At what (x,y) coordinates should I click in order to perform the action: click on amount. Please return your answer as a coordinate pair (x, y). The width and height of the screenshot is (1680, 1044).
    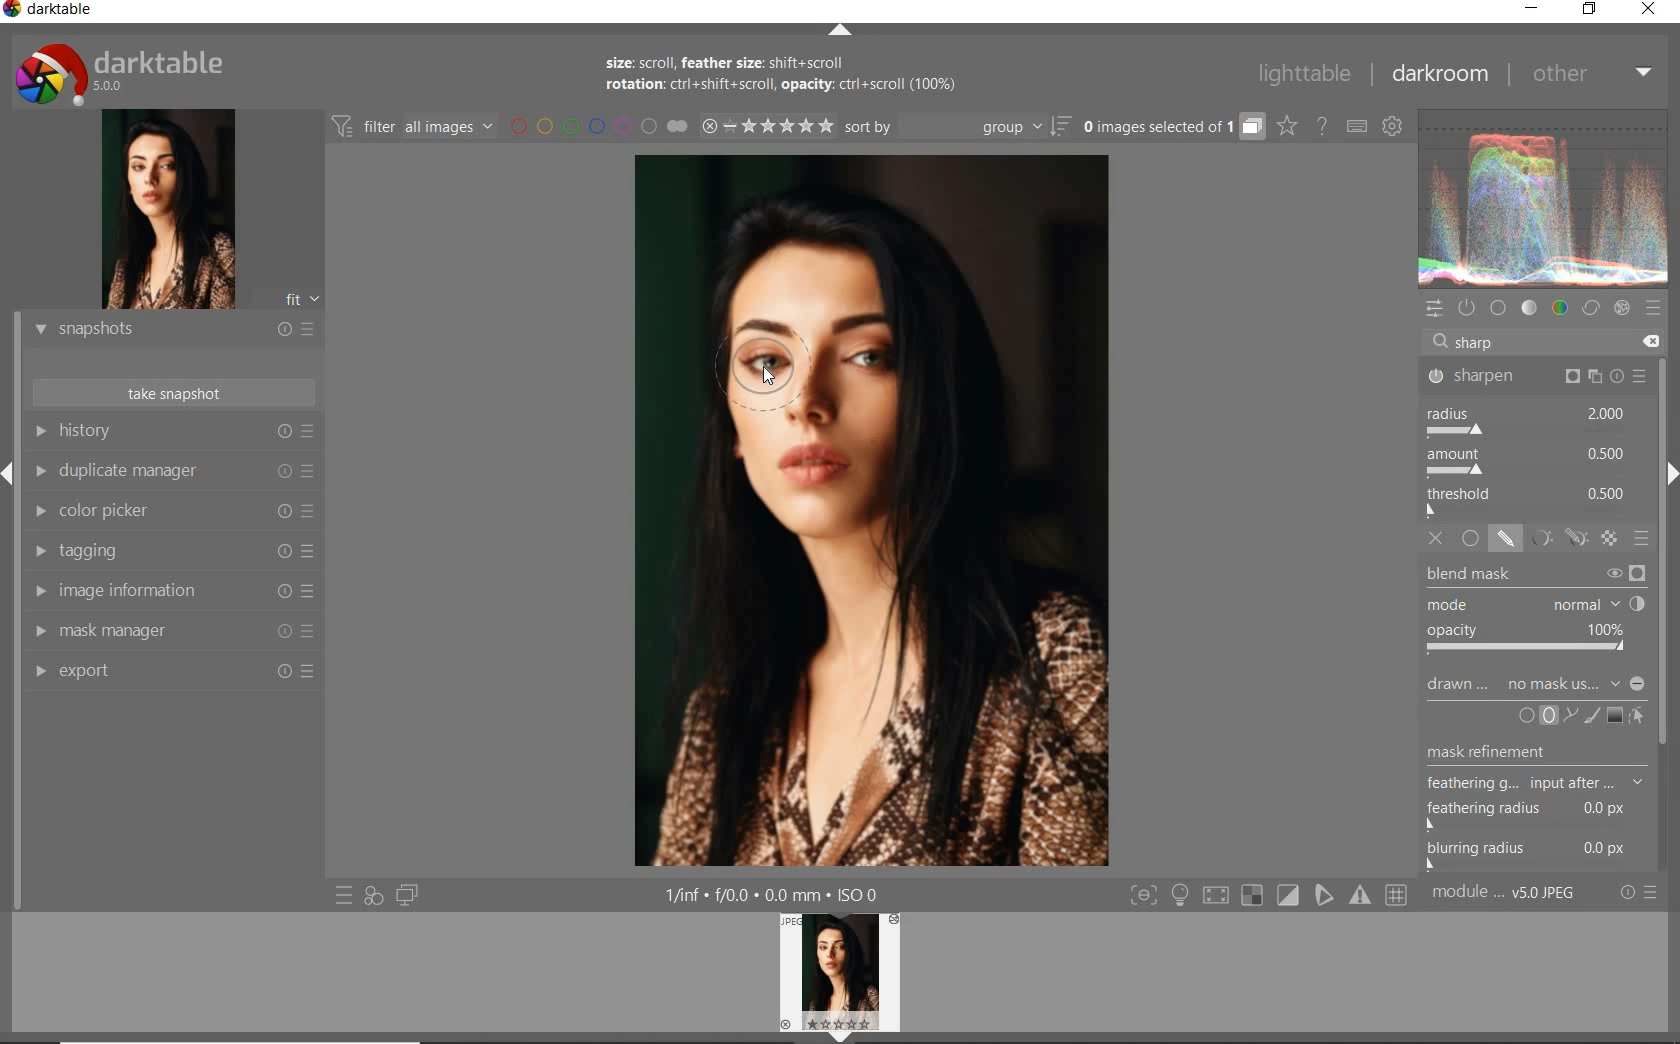
    Looking at the image, I should click on (1530, 461).